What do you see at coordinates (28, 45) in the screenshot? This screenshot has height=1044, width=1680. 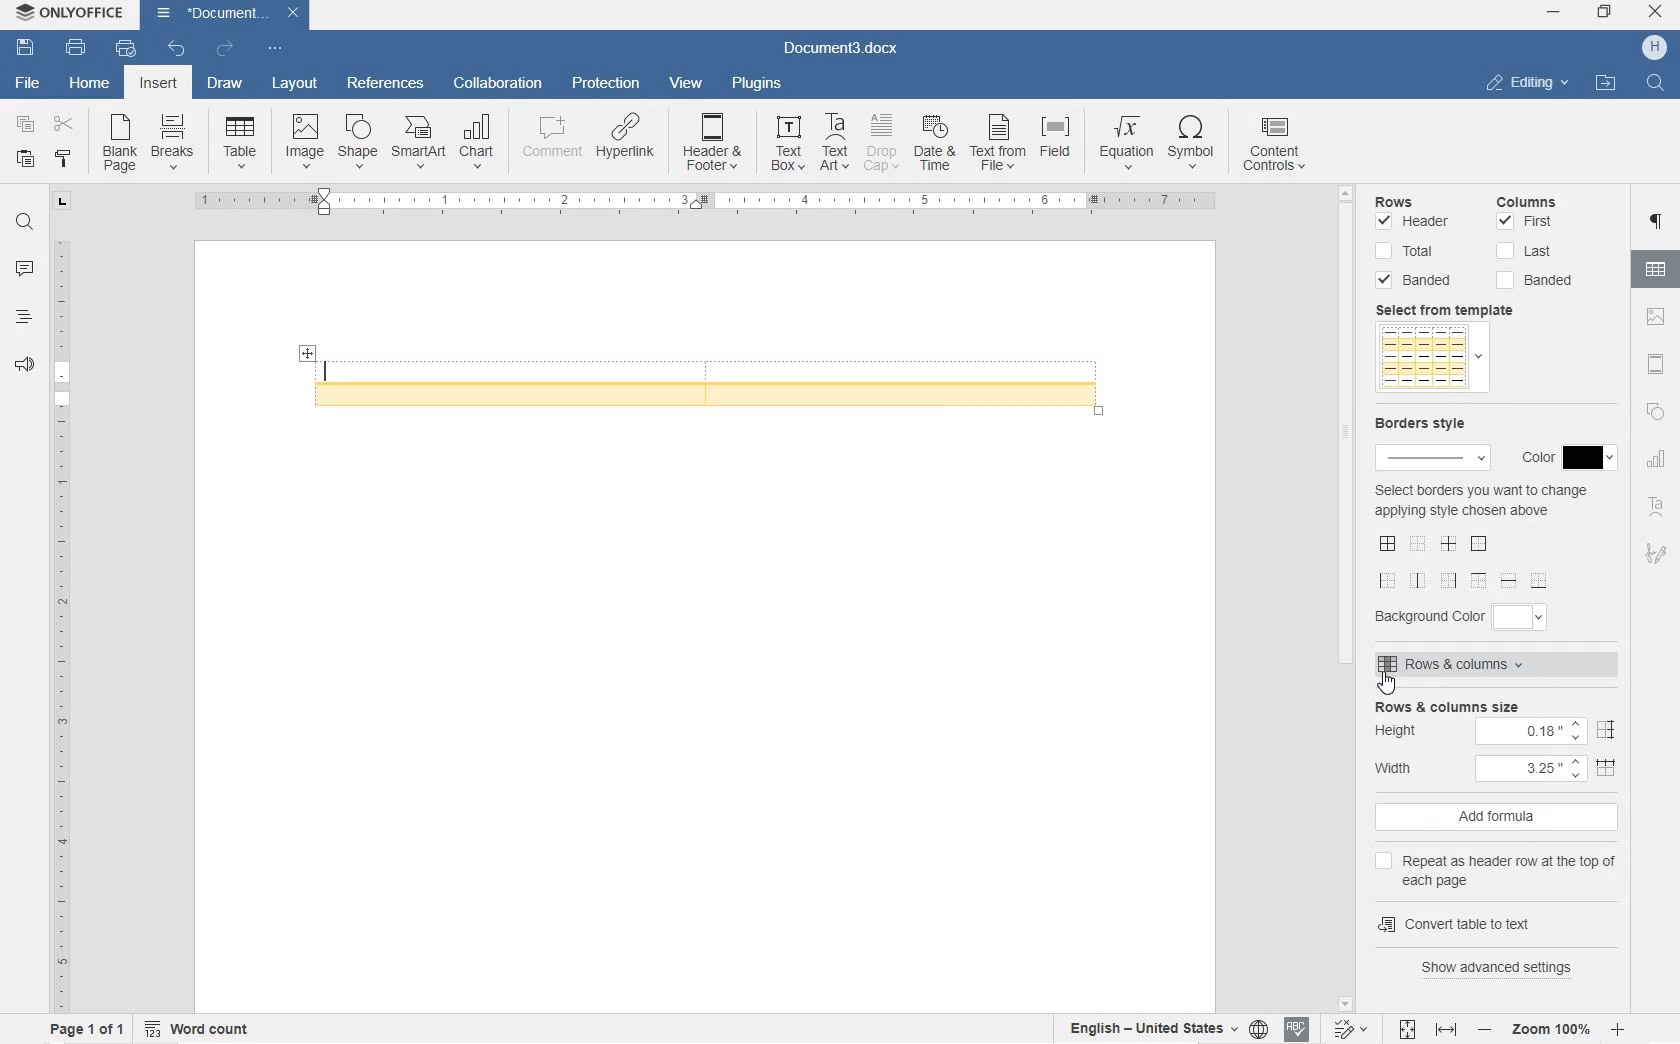 I see `SAVE` at bounding box center [28, 45].